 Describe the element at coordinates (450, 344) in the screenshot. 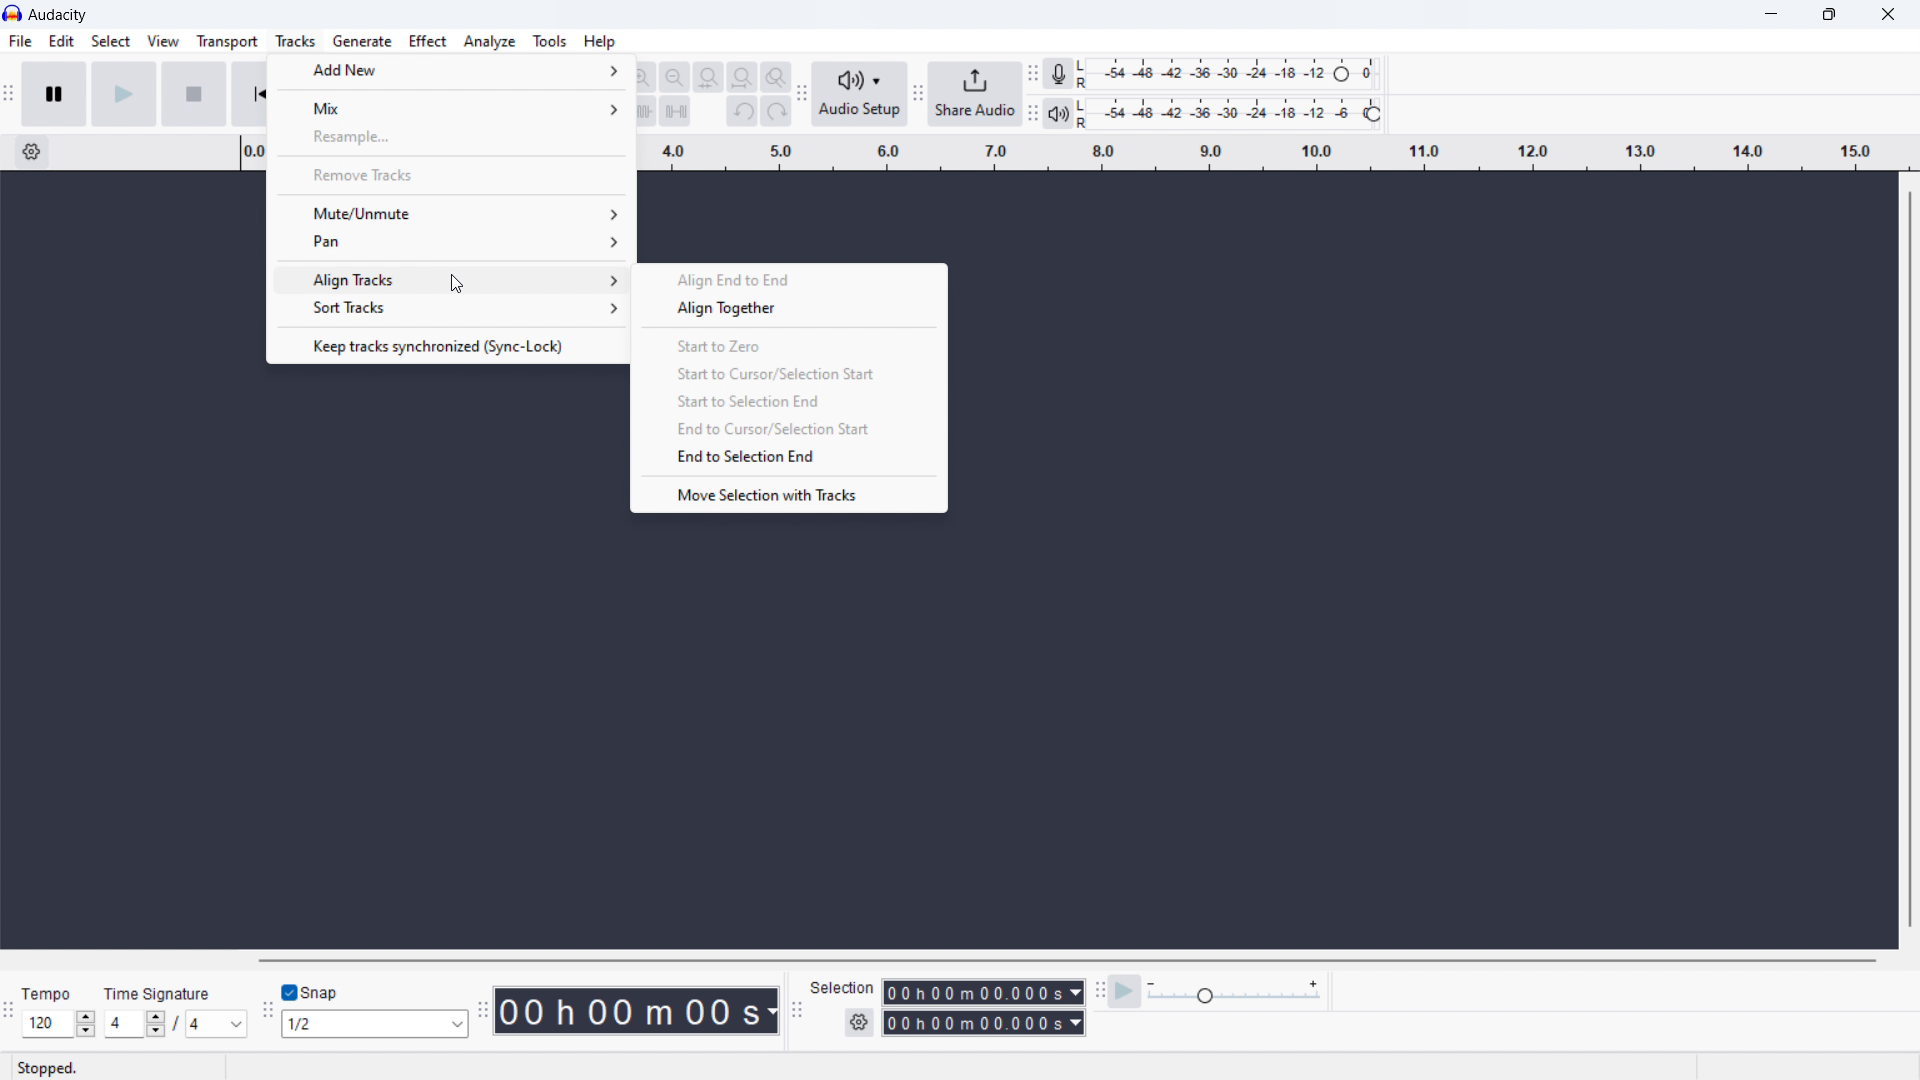

I see `keep tracks synchronized` at that location.